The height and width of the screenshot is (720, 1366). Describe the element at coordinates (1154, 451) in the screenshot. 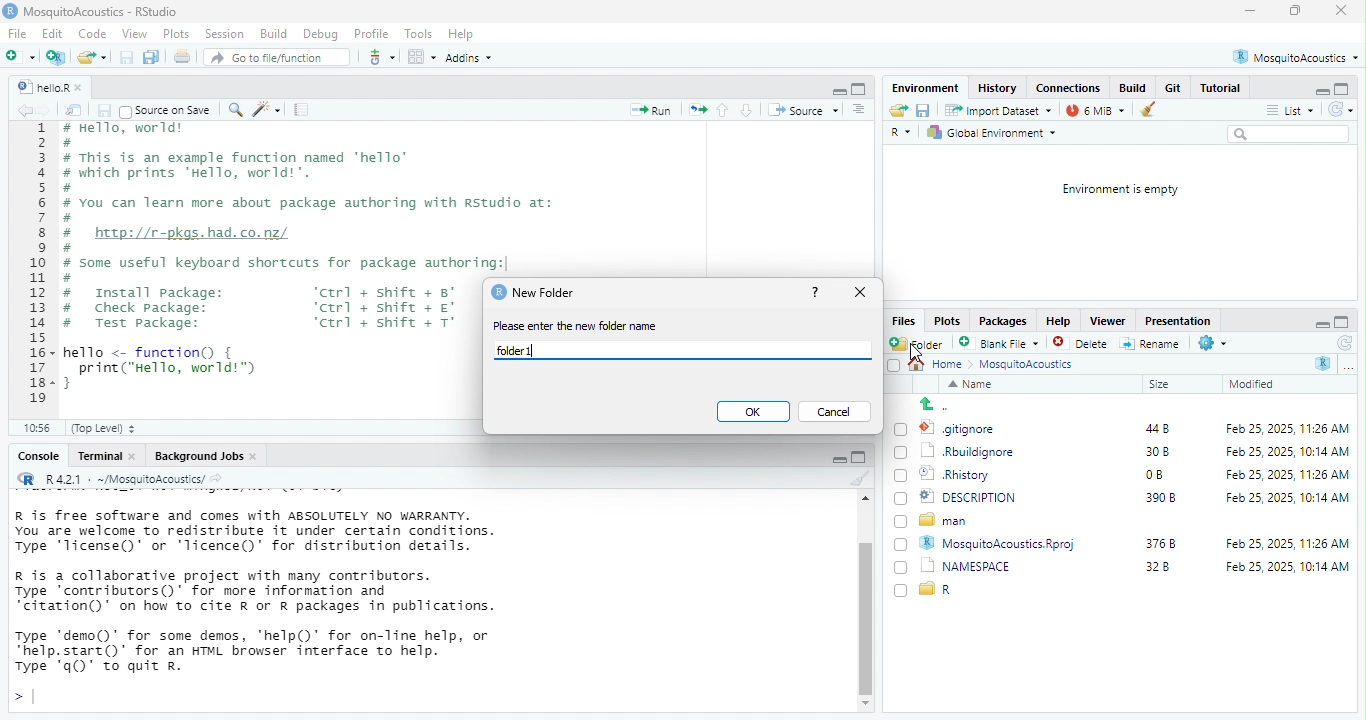

I see `30 b` at that location.